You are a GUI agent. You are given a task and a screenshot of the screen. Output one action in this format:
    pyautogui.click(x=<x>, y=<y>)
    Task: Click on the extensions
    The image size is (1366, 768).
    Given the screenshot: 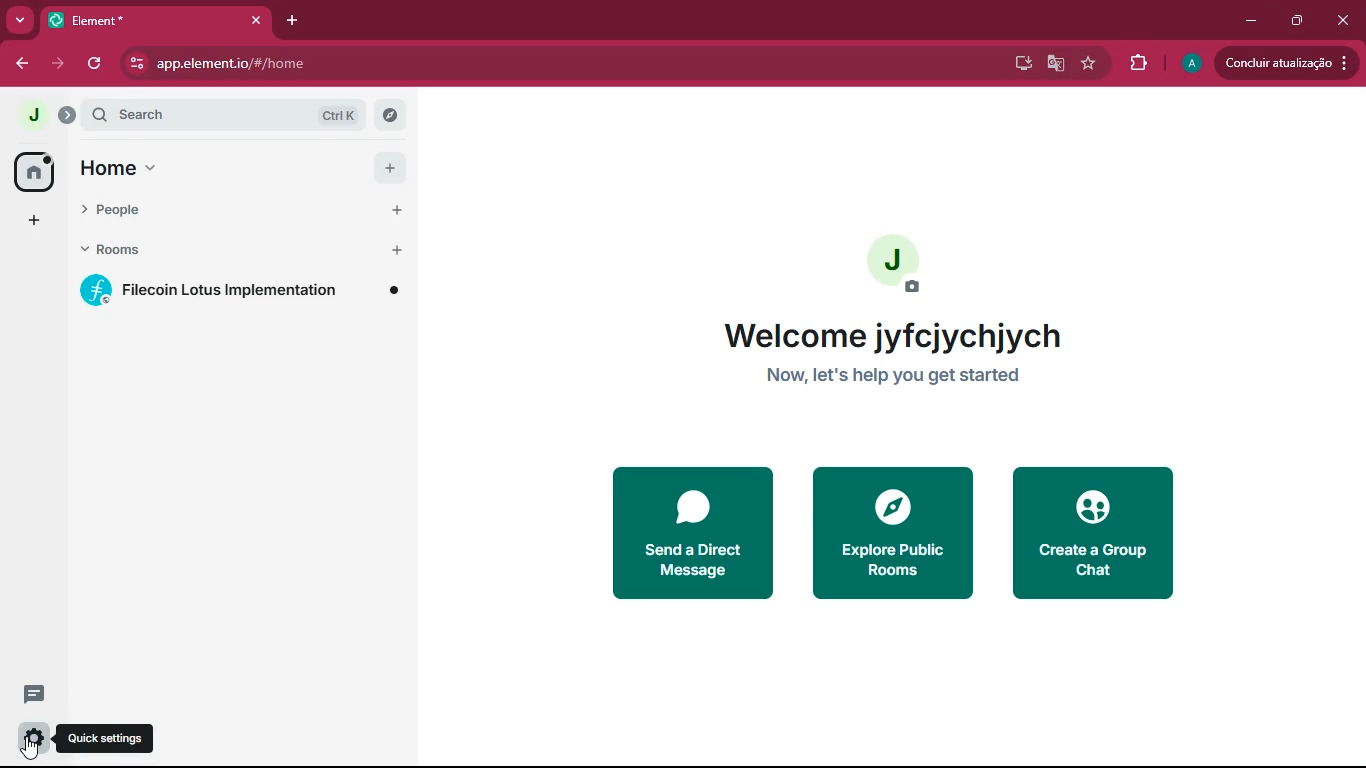 What is the action you would take?
    pyautogui.click(x=1135, y=63)
    